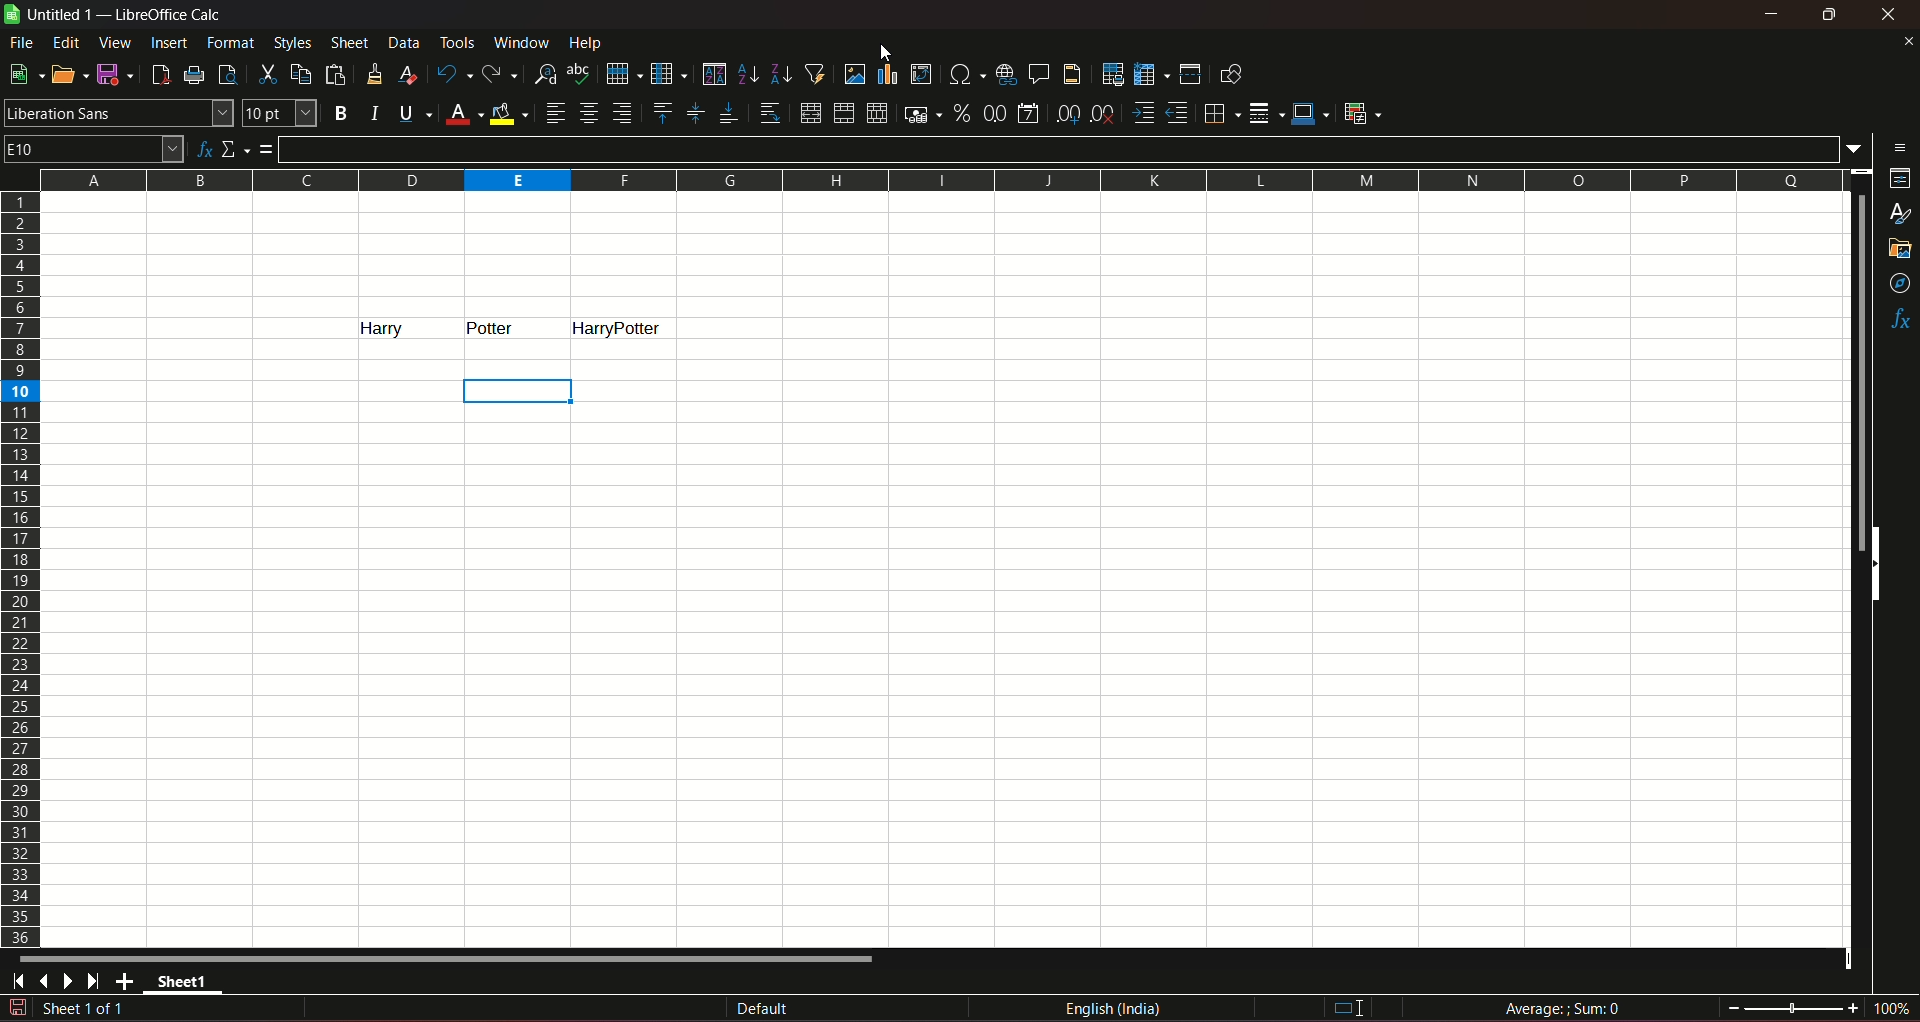  I want to click on format as currency, so click(921, 114).